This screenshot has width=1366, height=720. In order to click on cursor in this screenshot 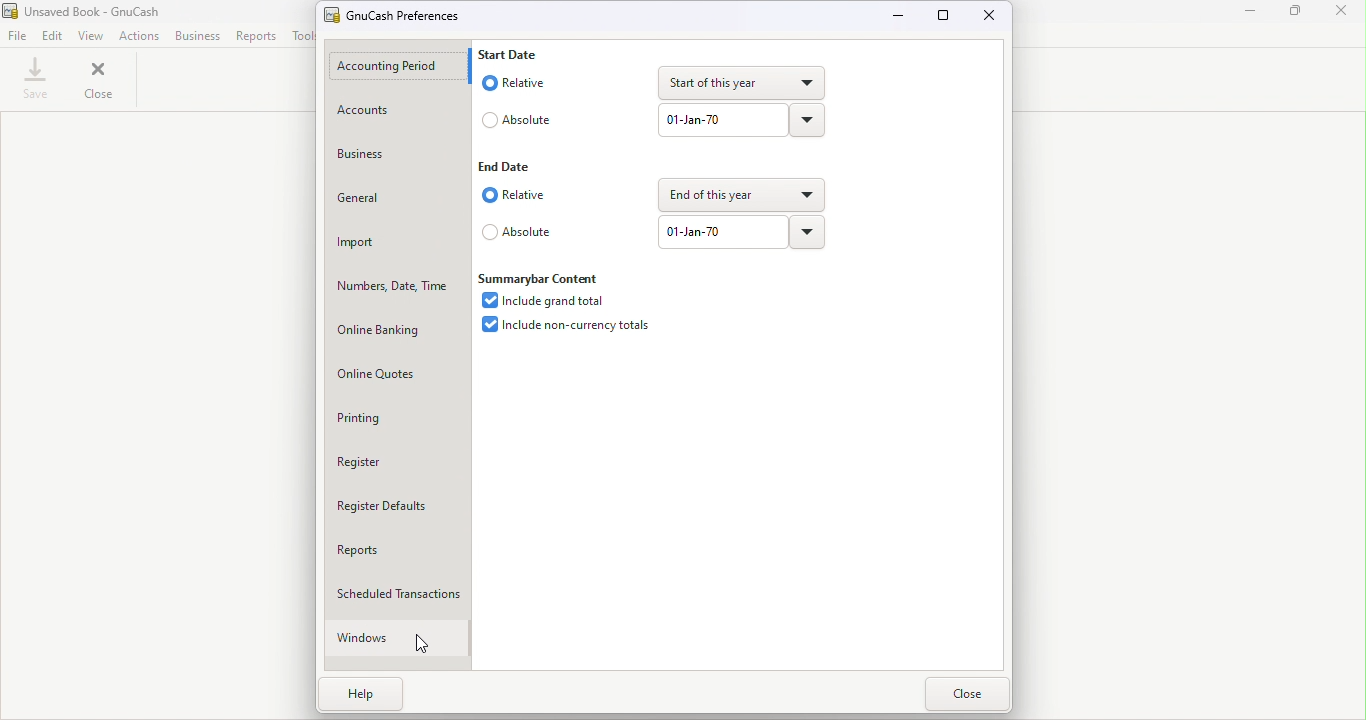, I will do `click(421, 644)`.